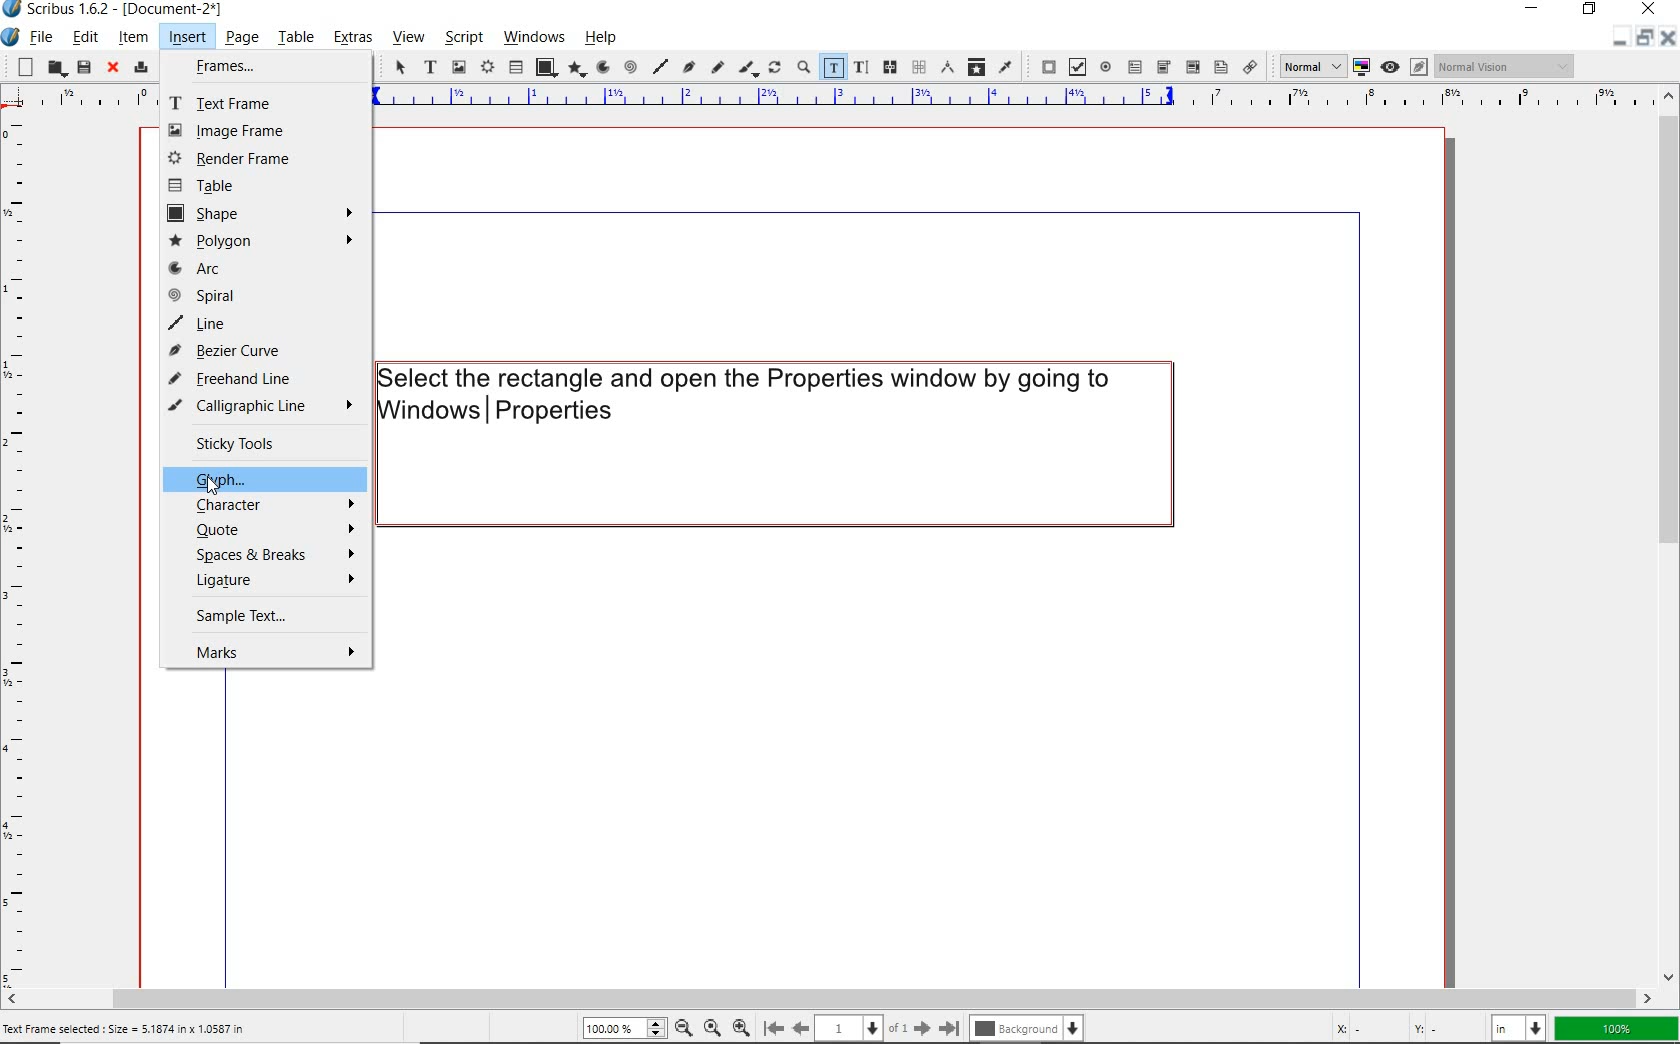  I want to click on select unit, so click(1520, 1028).